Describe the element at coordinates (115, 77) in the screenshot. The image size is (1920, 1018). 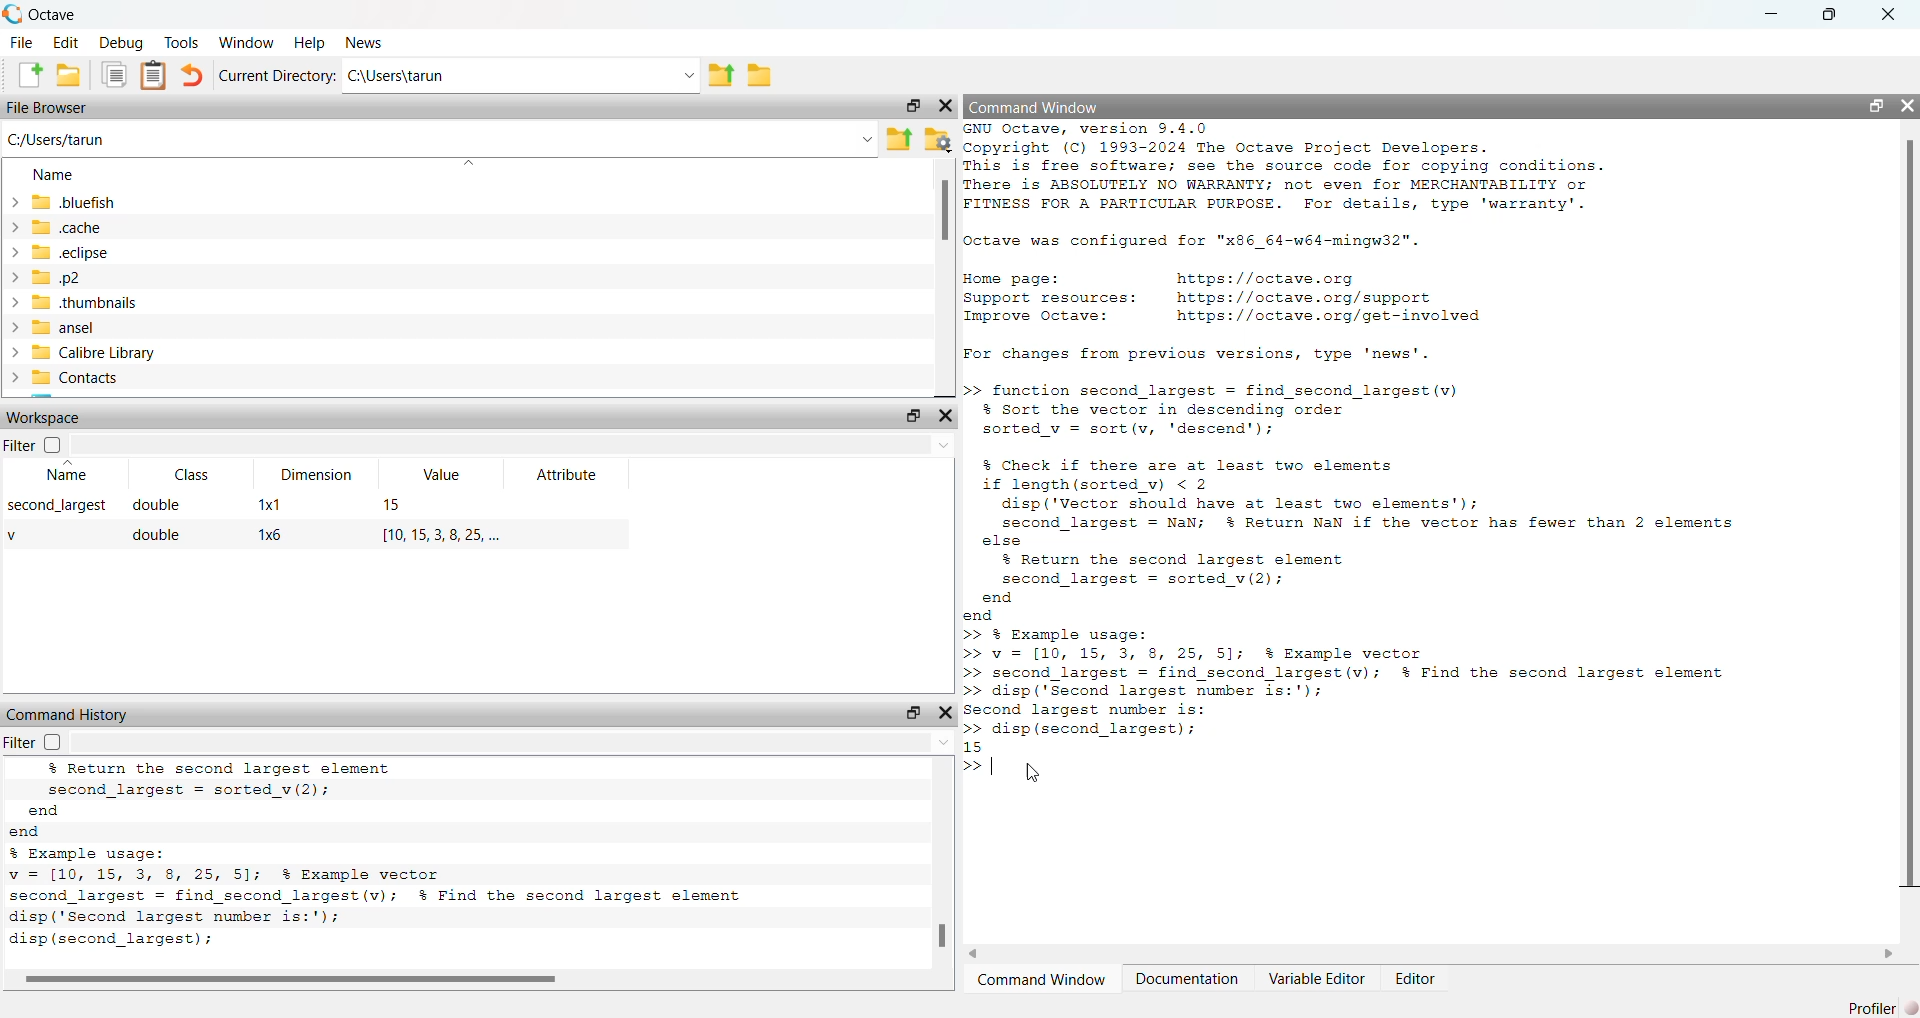
I see `copy` at that location.